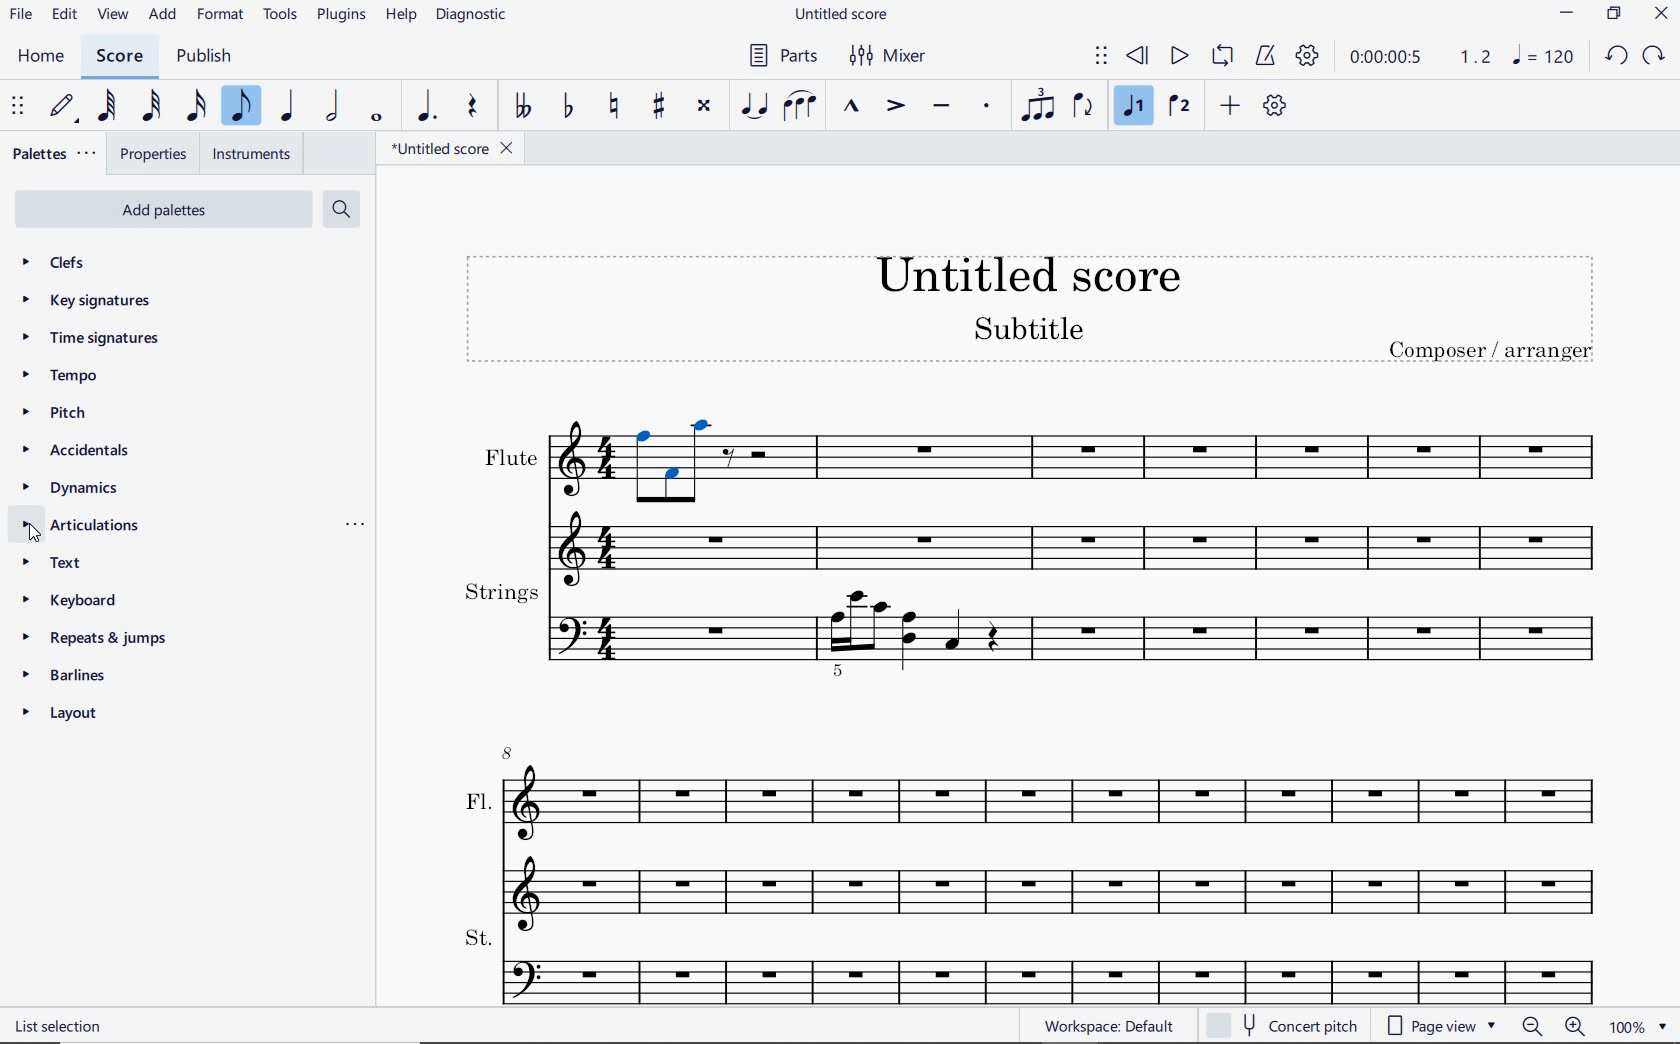 The width and height of the screenshot is (1680, 1044). I want to click on tempo, so click(61, 375).